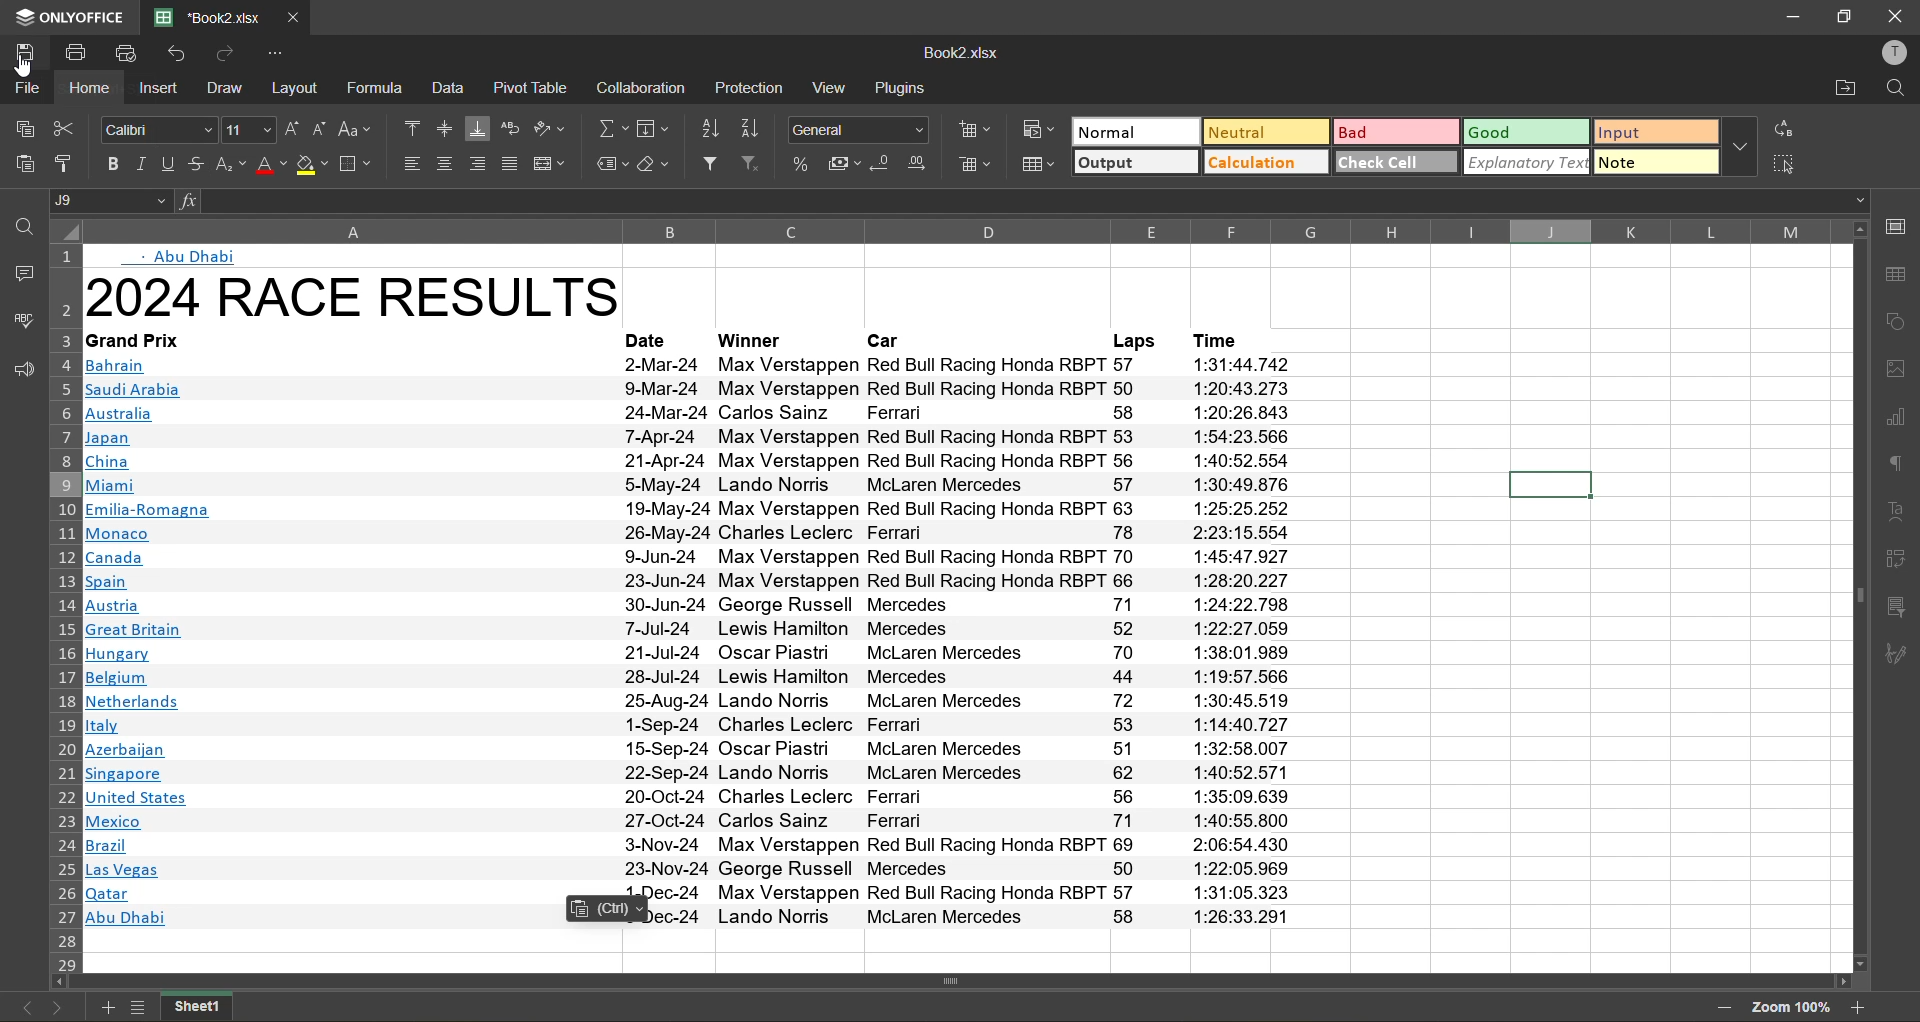  Describe the element at coordinates (1656, 131) in the screenshot. I see `input` at that location.